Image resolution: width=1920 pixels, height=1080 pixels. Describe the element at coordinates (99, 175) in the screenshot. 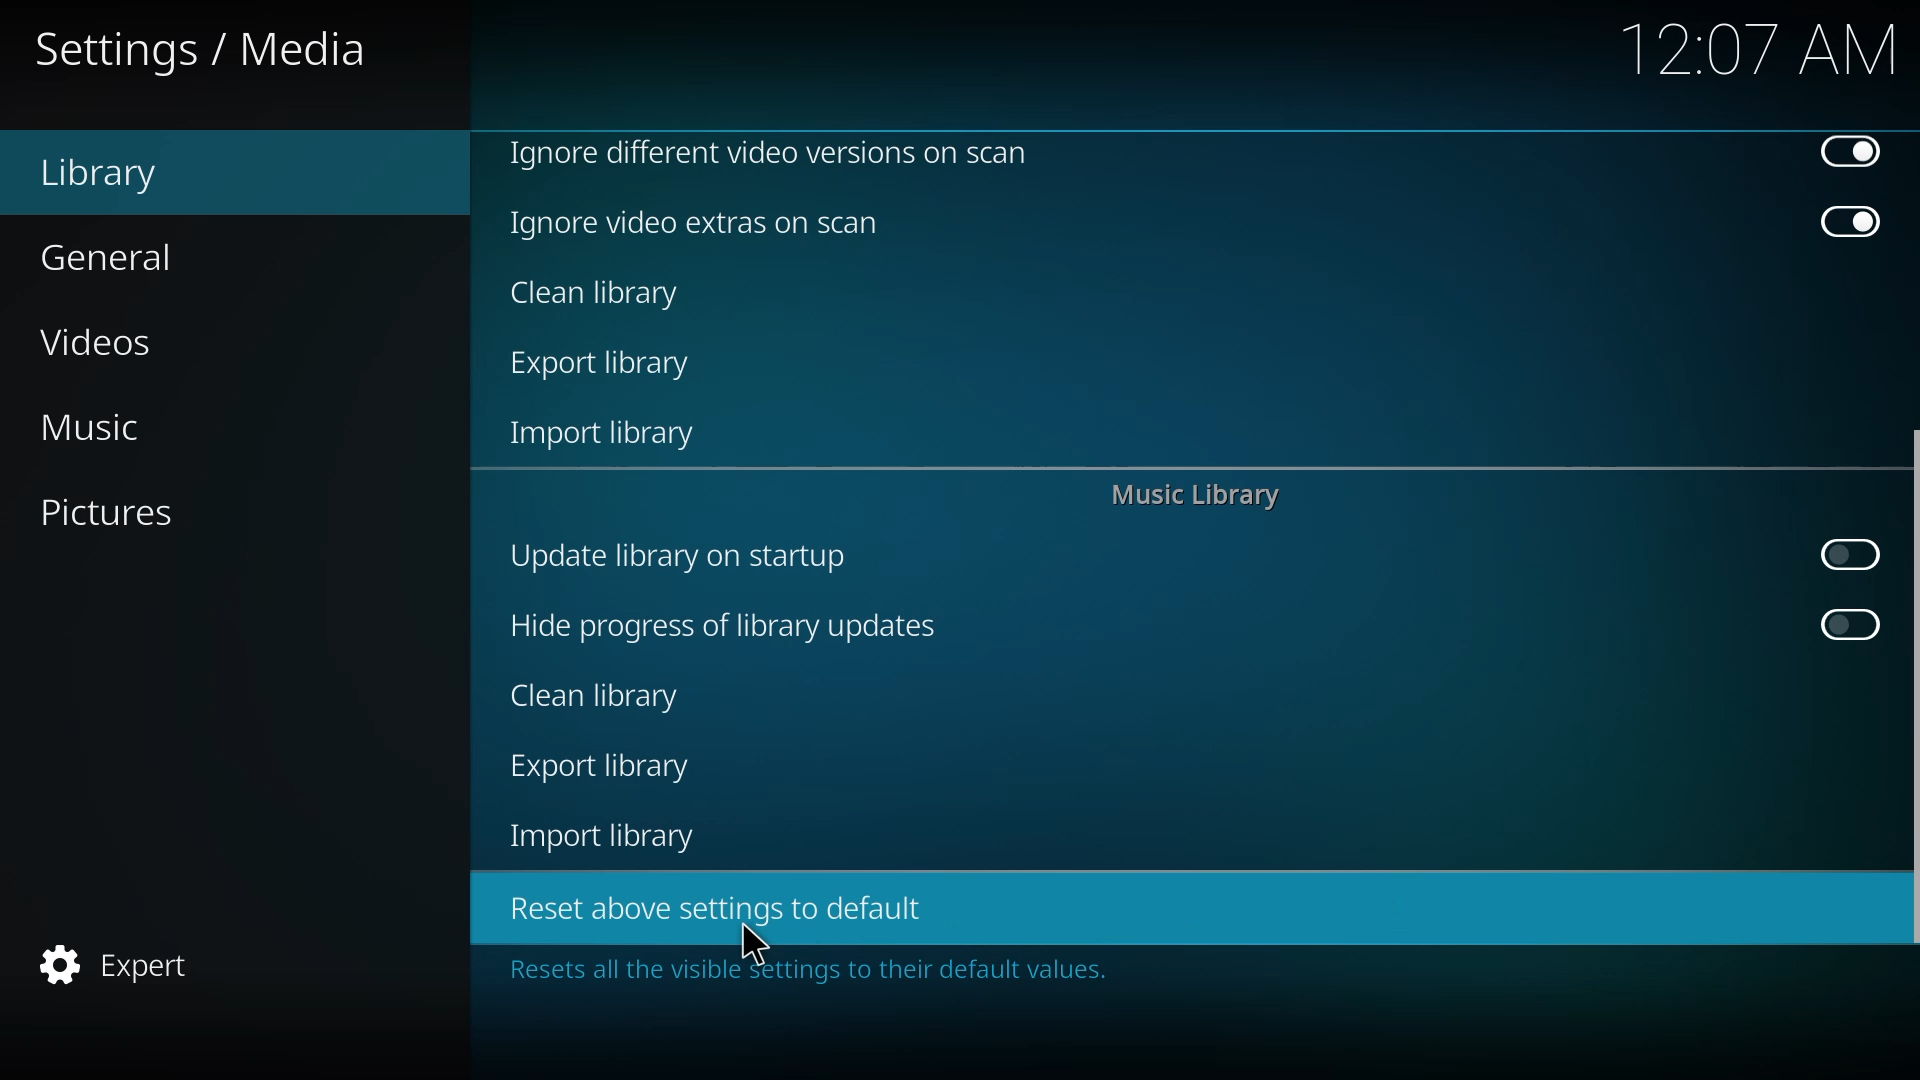

I see `library` at that location.